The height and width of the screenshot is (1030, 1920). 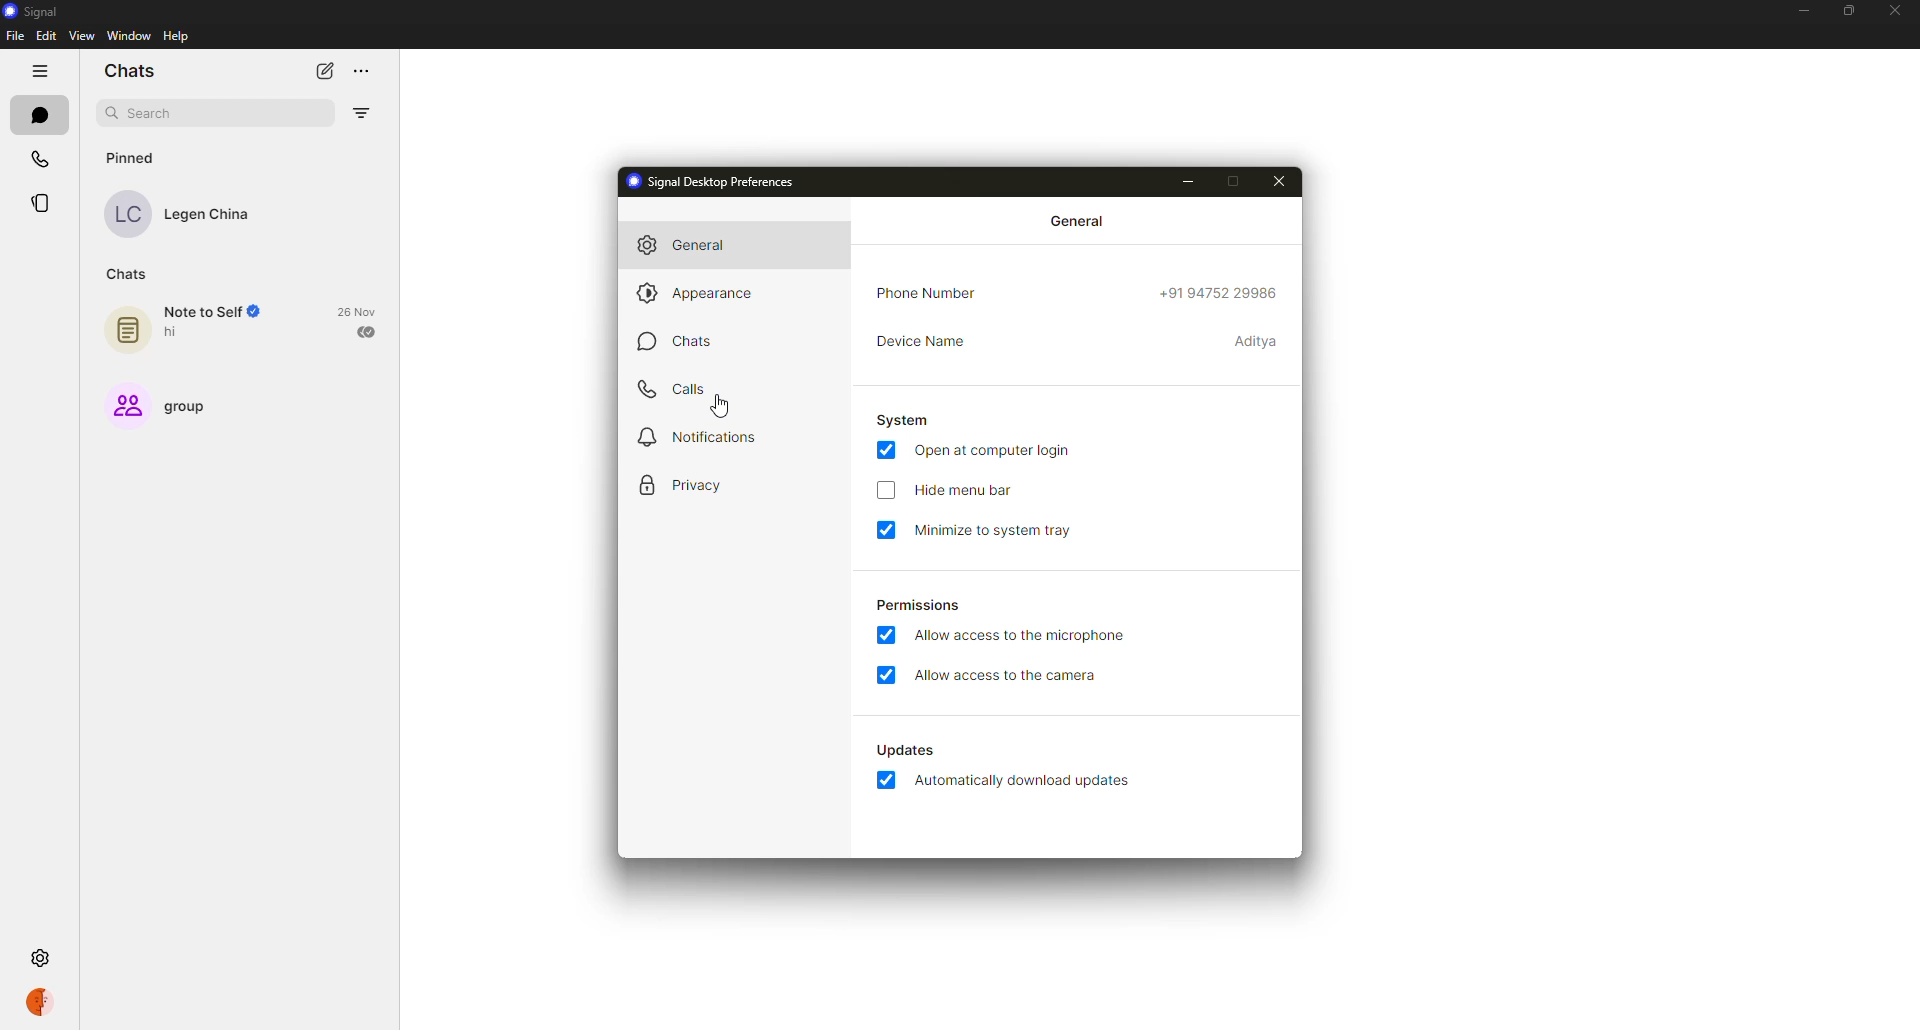 I want to click on chats, so click(x=678, y=344).